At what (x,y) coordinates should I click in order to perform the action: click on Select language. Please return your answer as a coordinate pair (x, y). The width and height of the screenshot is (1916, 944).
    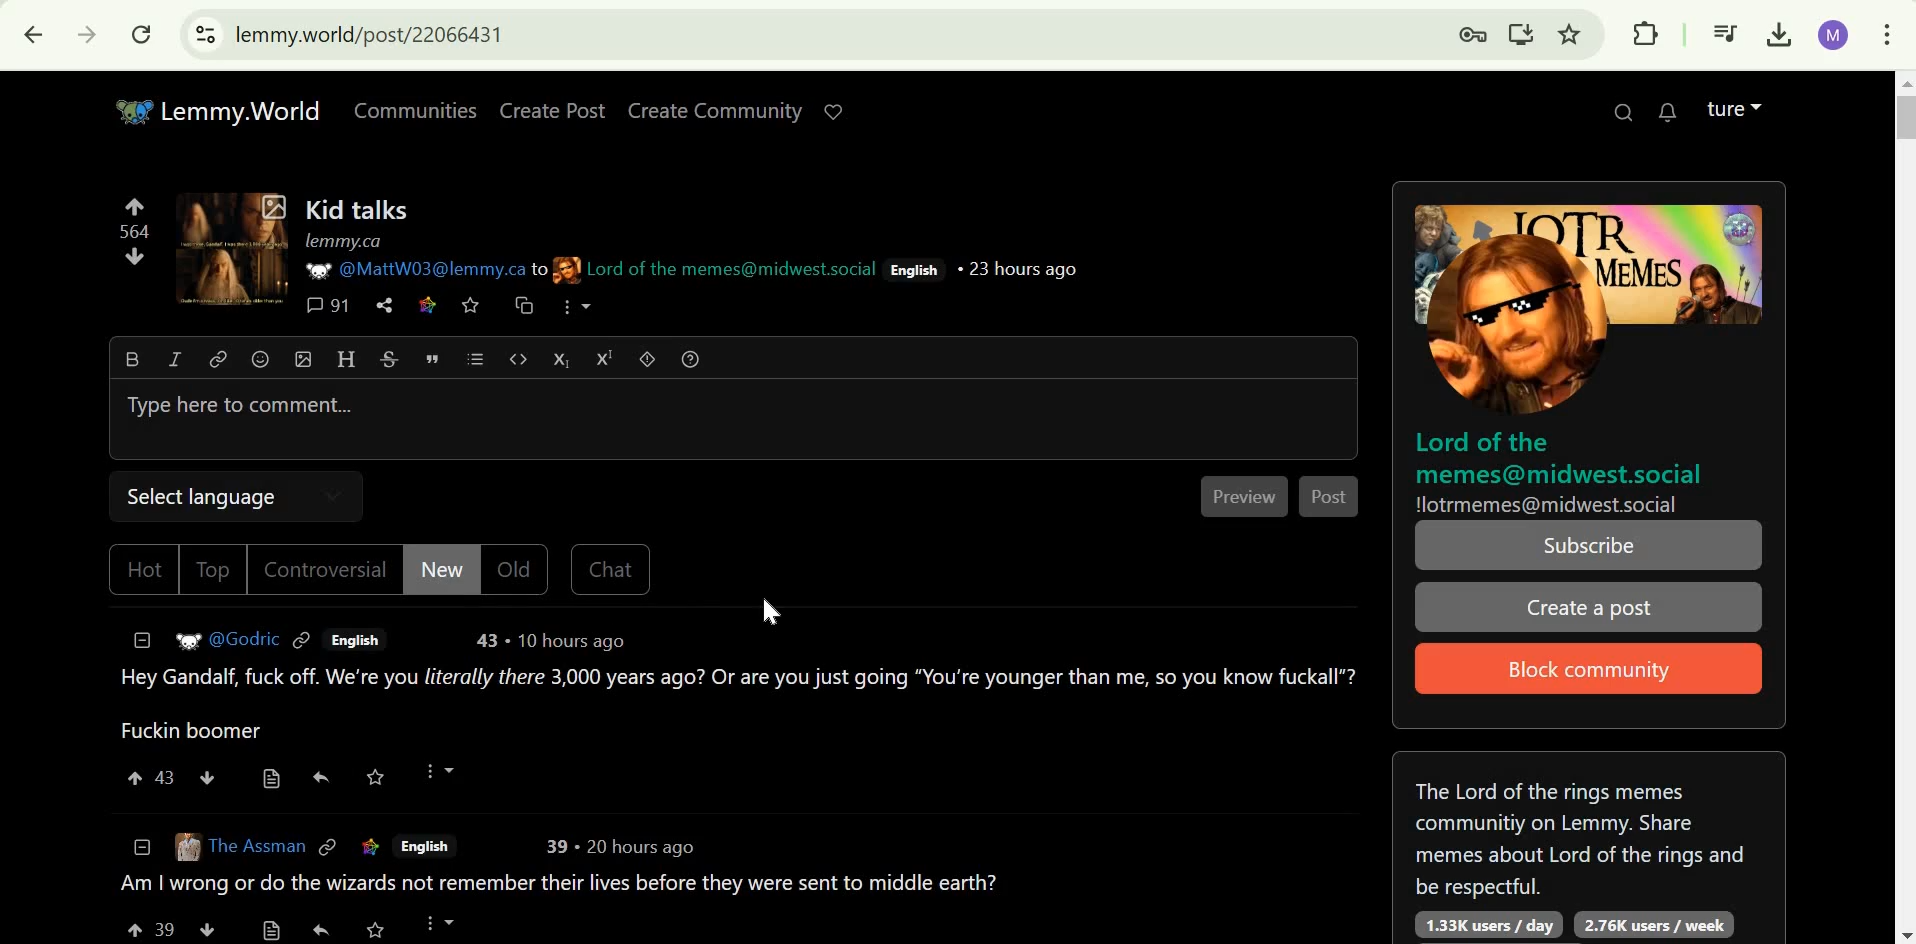
    Looking at the image, I should click on (197, 495).